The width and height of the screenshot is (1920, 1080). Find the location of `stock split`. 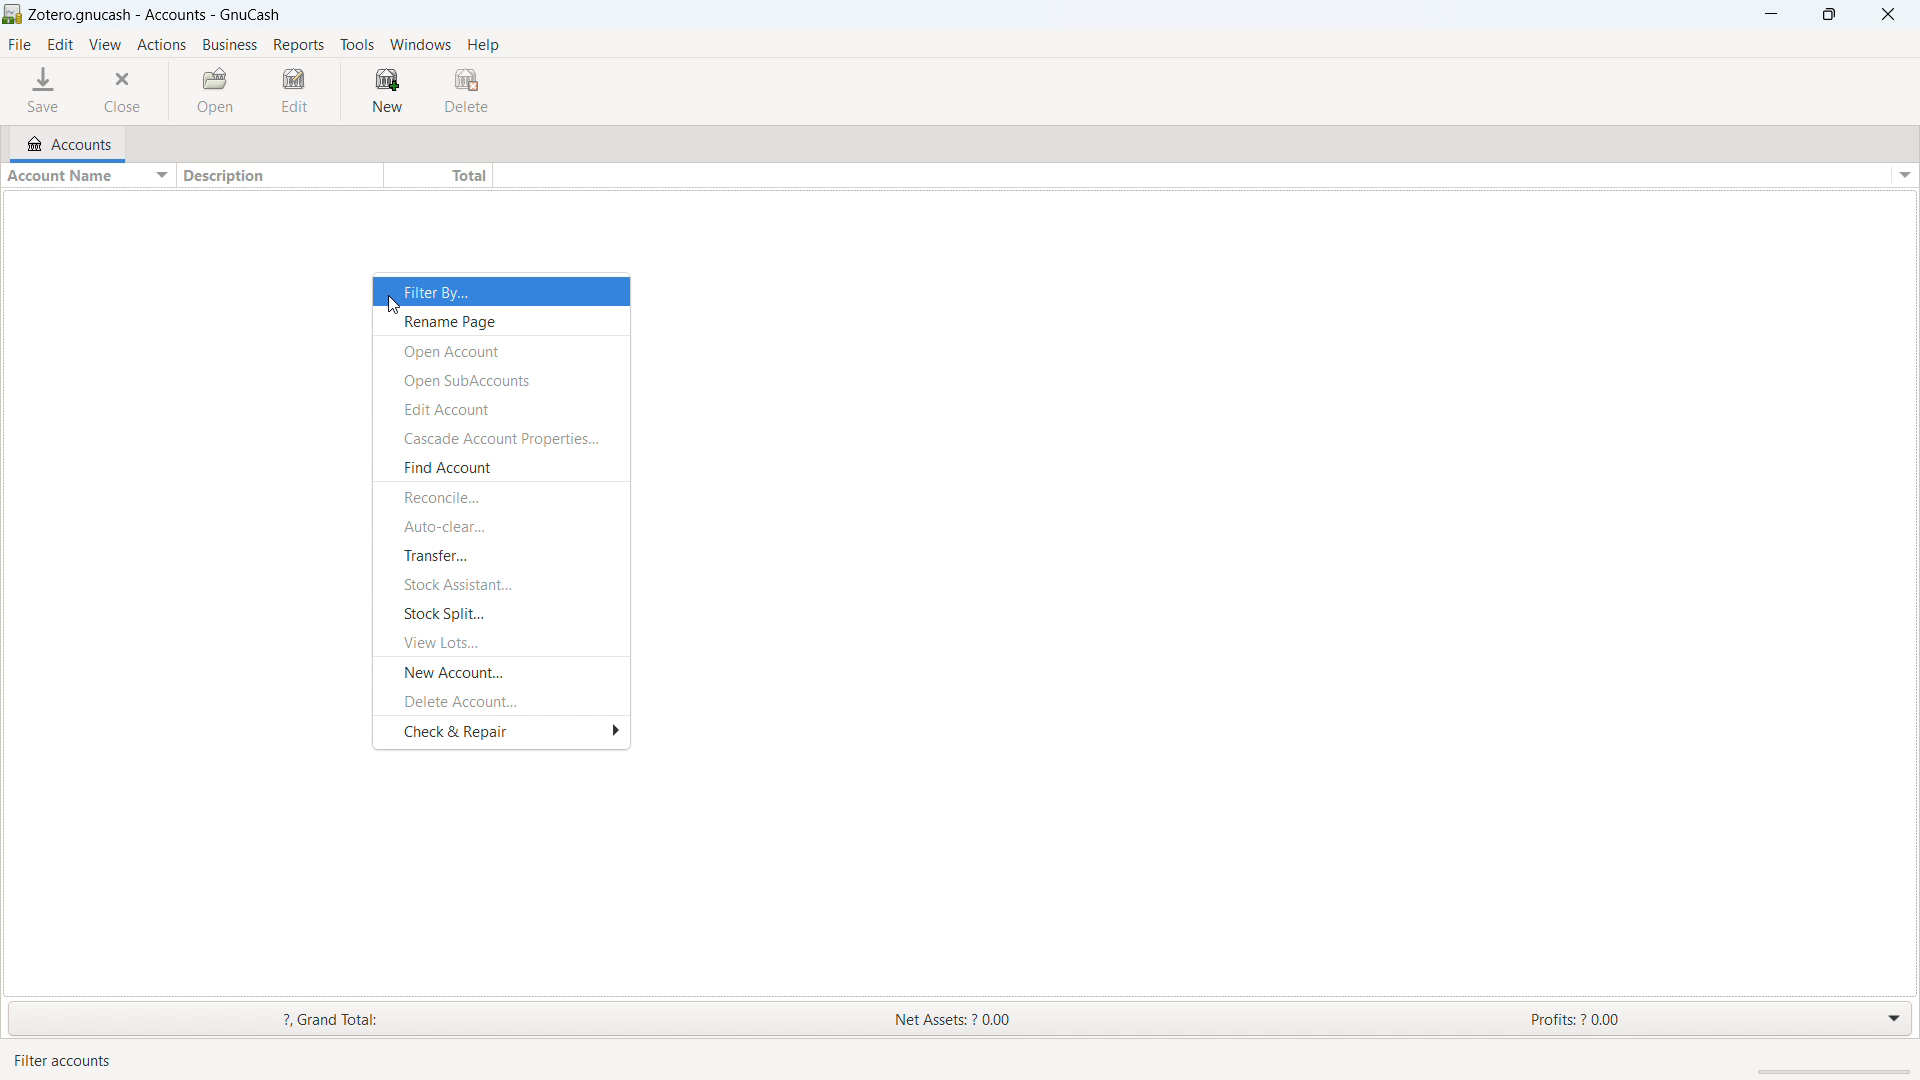

stock split is located at coordinates (499, 611).